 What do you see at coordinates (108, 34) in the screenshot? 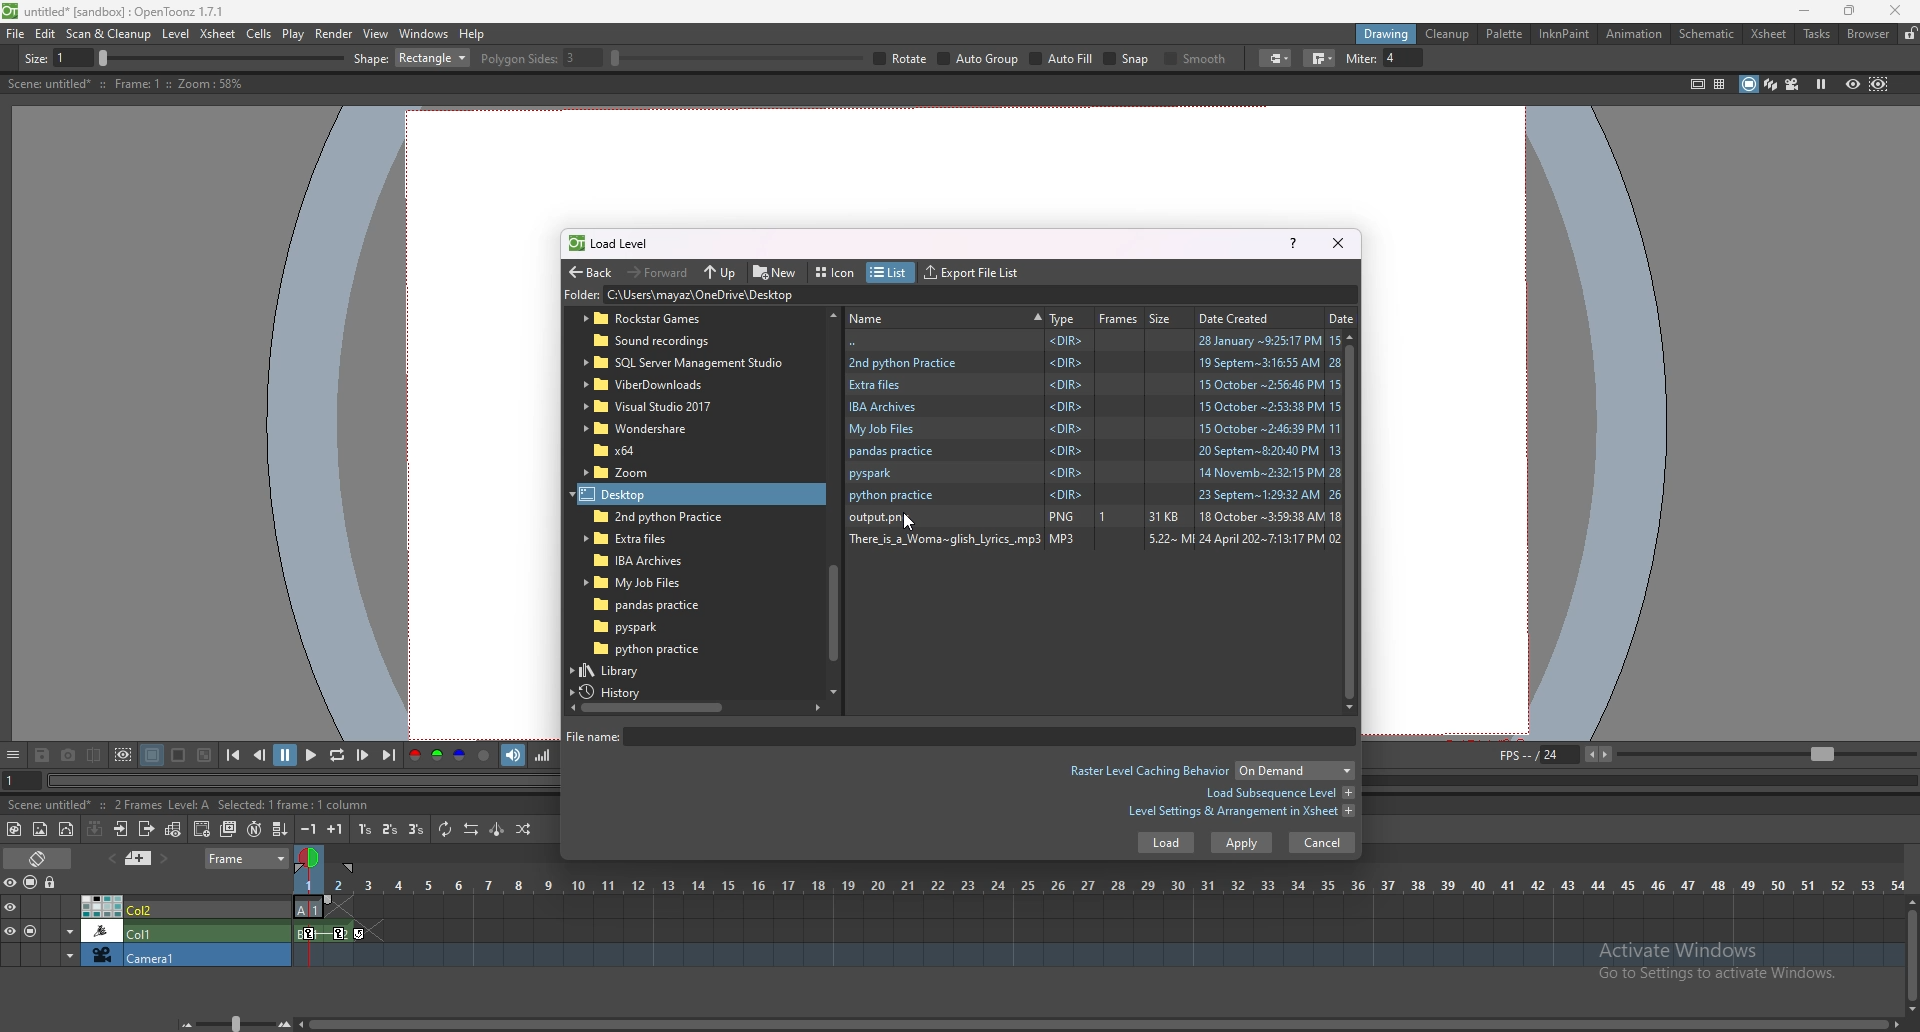
I see `scan and cleanup` at bounding box center [108, 34].